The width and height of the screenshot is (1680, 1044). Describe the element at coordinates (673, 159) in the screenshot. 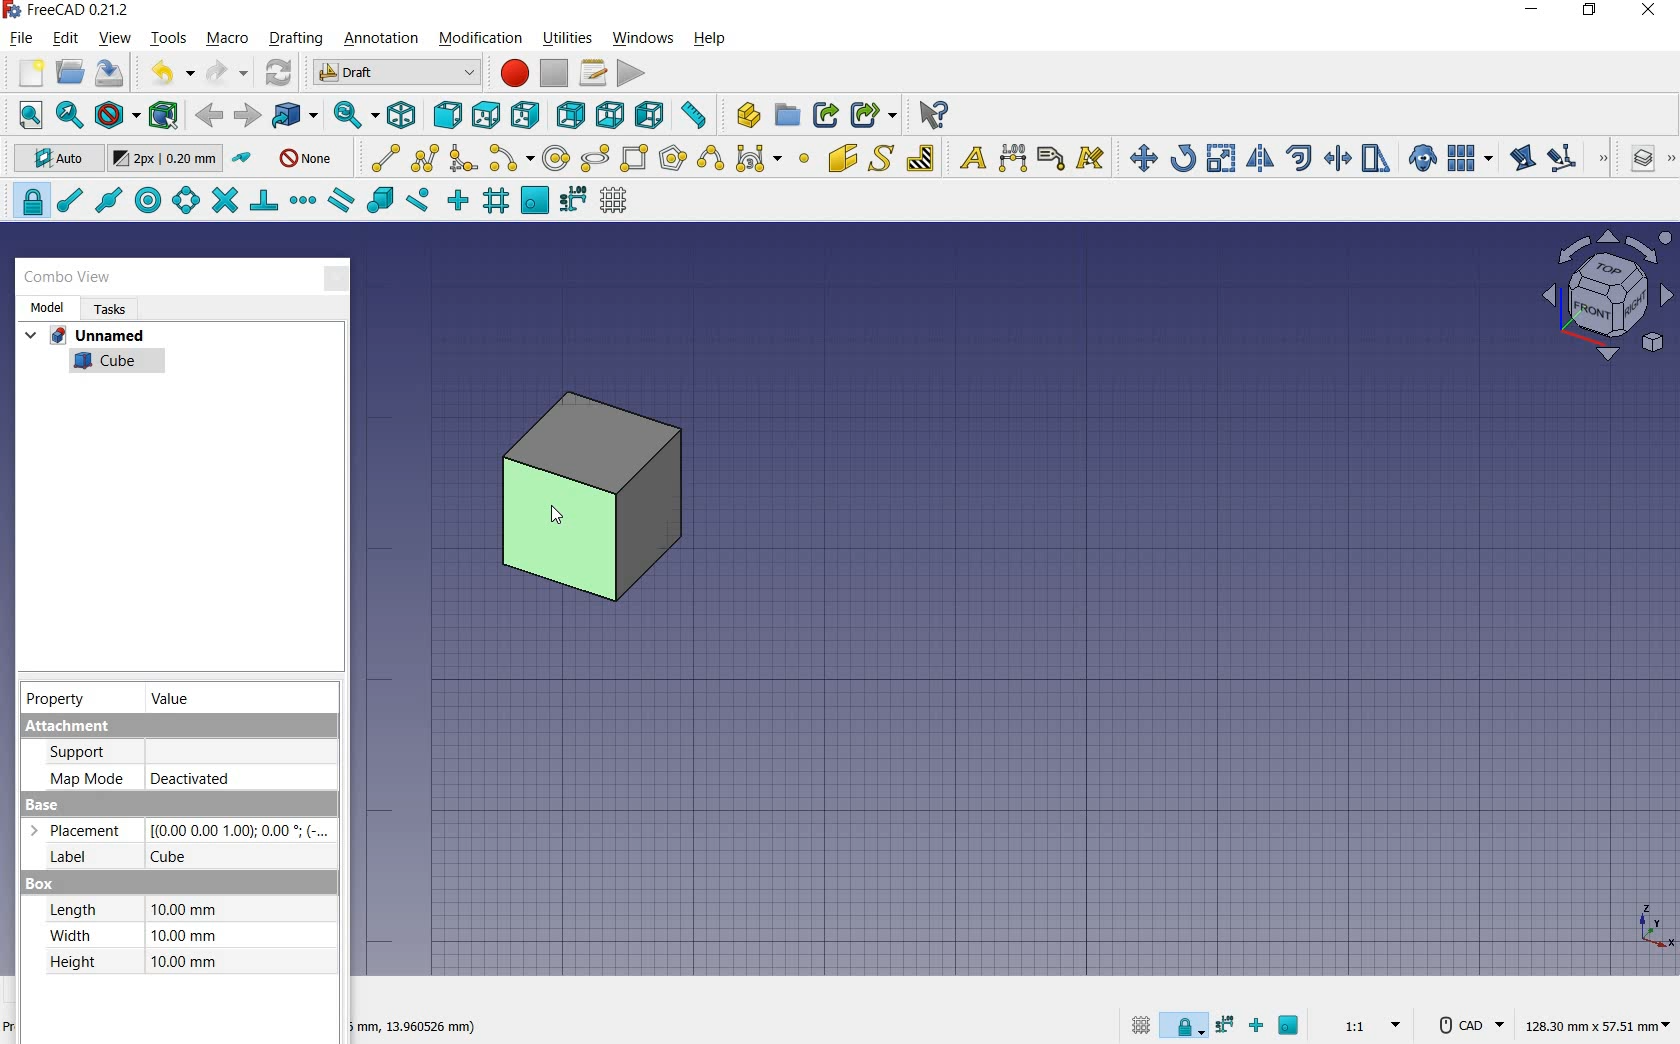

I see `polygon` at that location.